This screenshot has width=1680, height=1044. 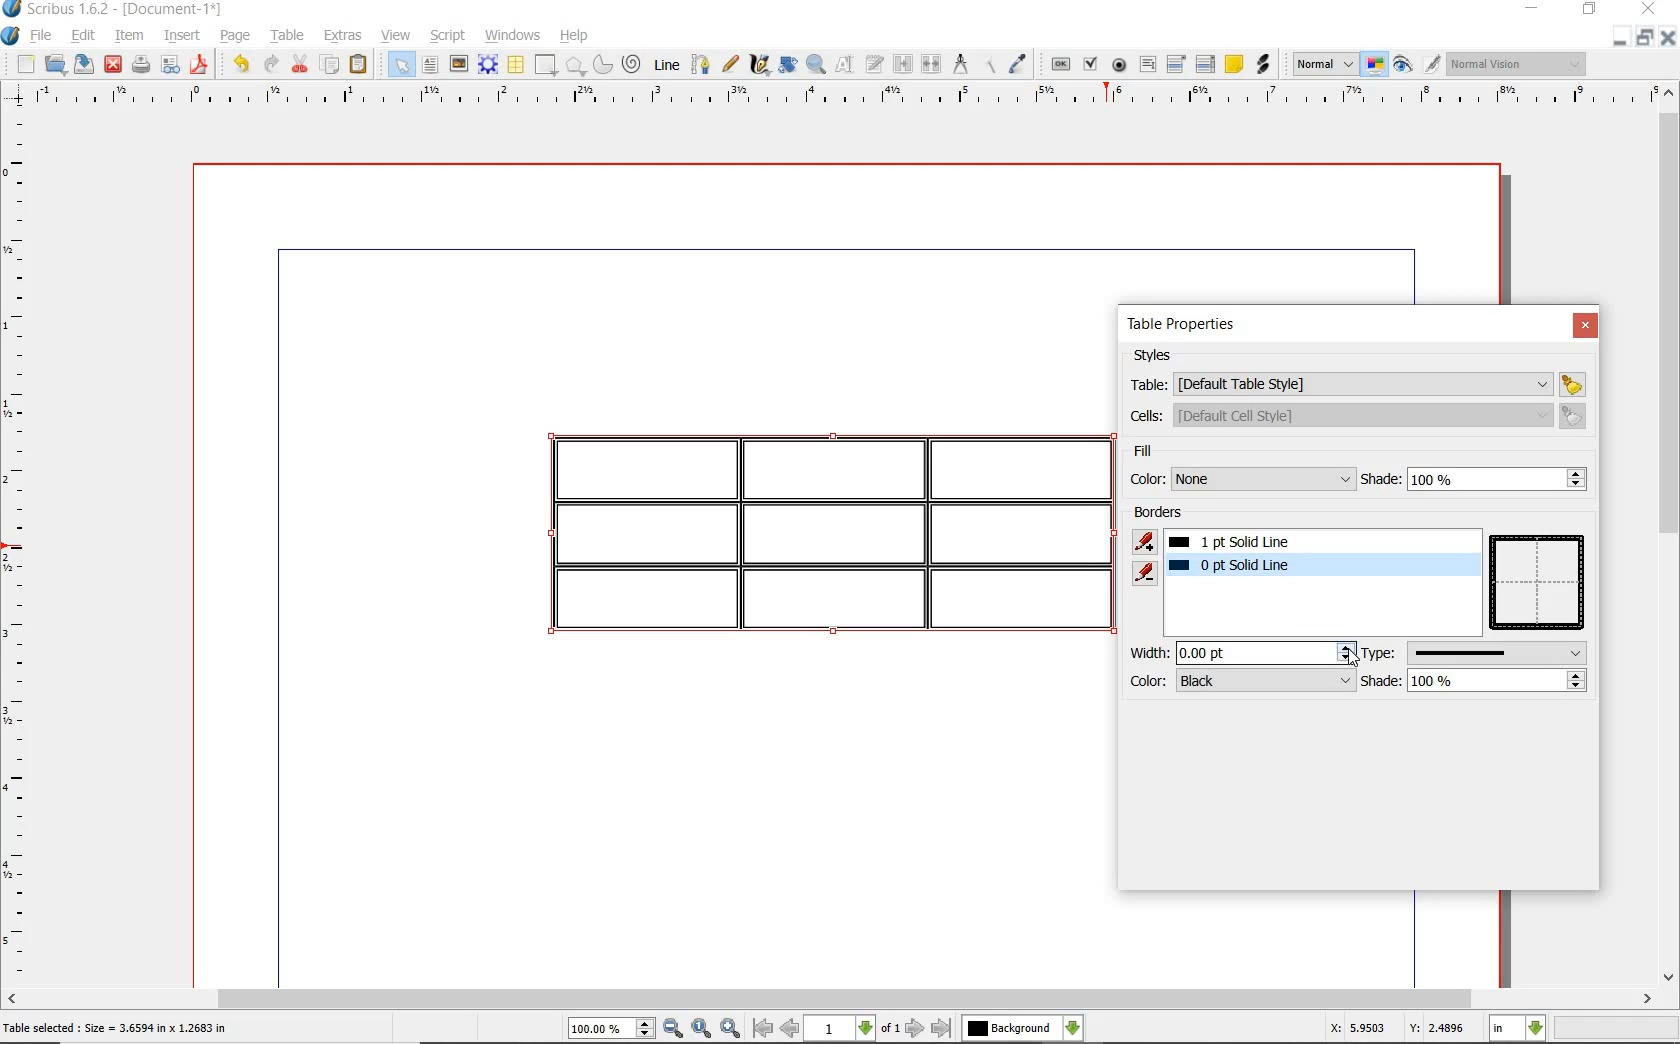 What do you see at coordinates (763, 1029) in the screenshot?
I see `go to first page` at bounding box center [763, 1029].